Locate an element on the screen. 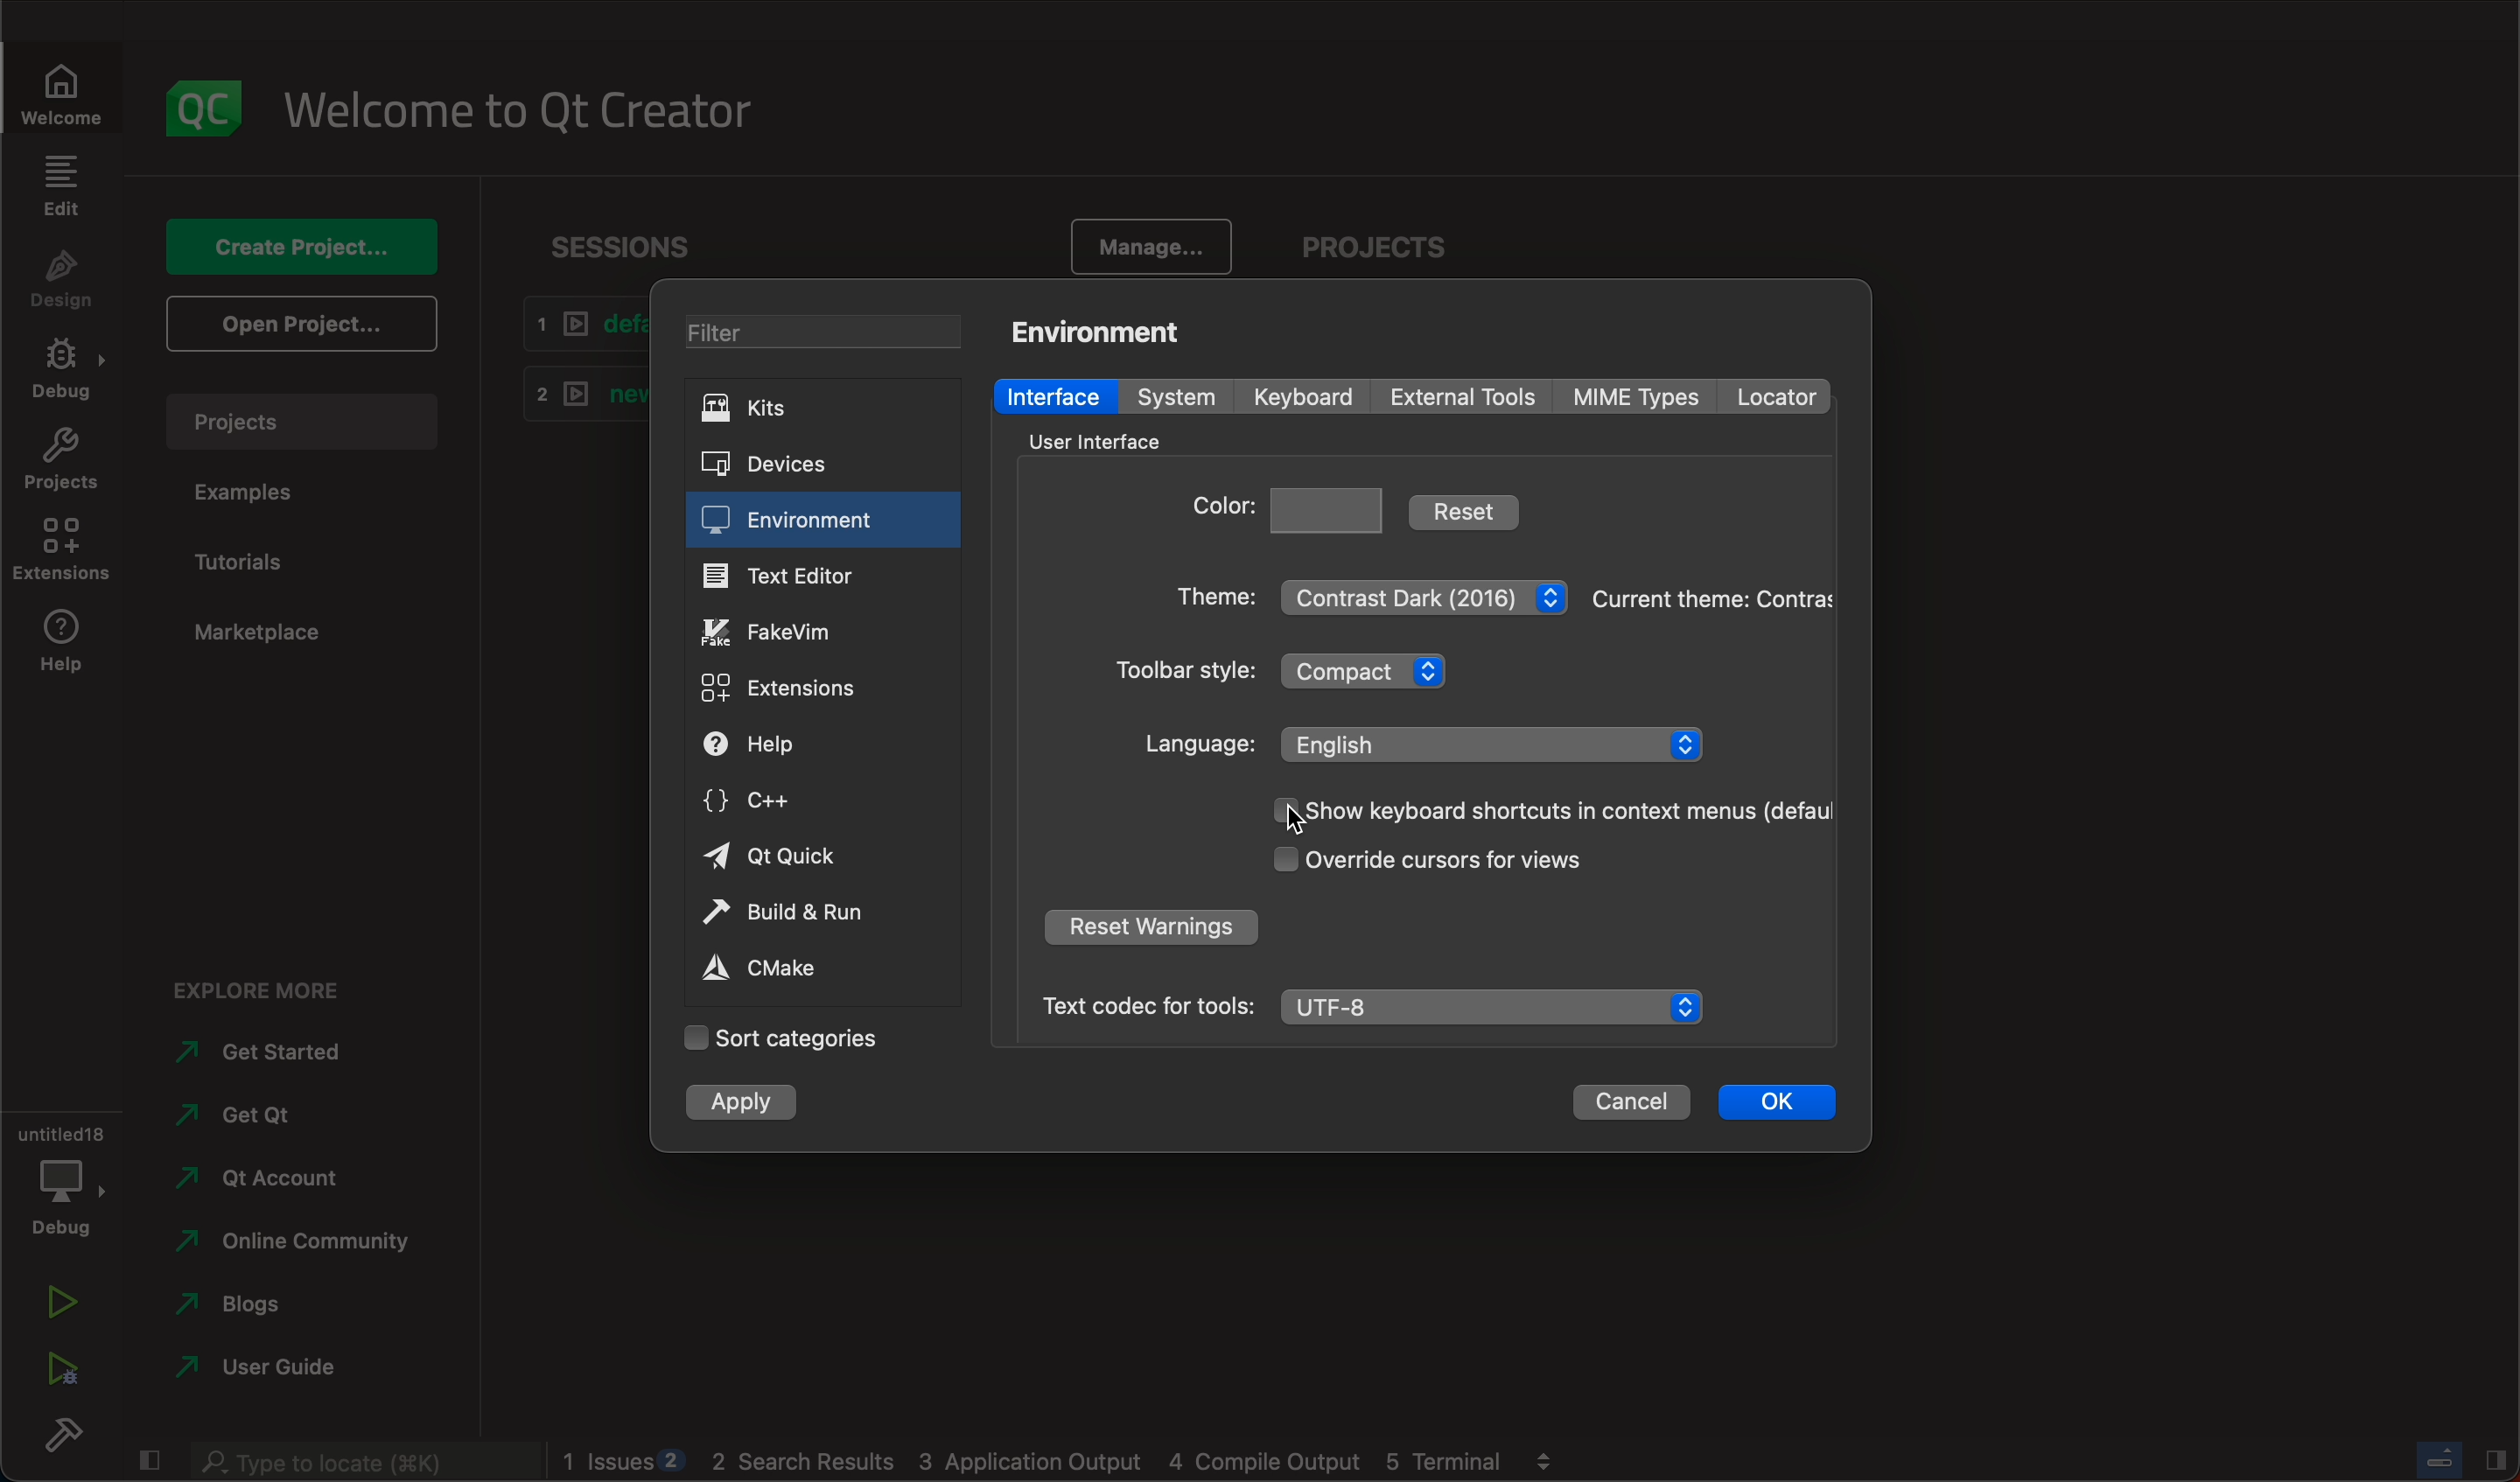 Image resolution: width=2520 pixels, height=1482 pixels. text code is located at coordinates (1369, 1004).